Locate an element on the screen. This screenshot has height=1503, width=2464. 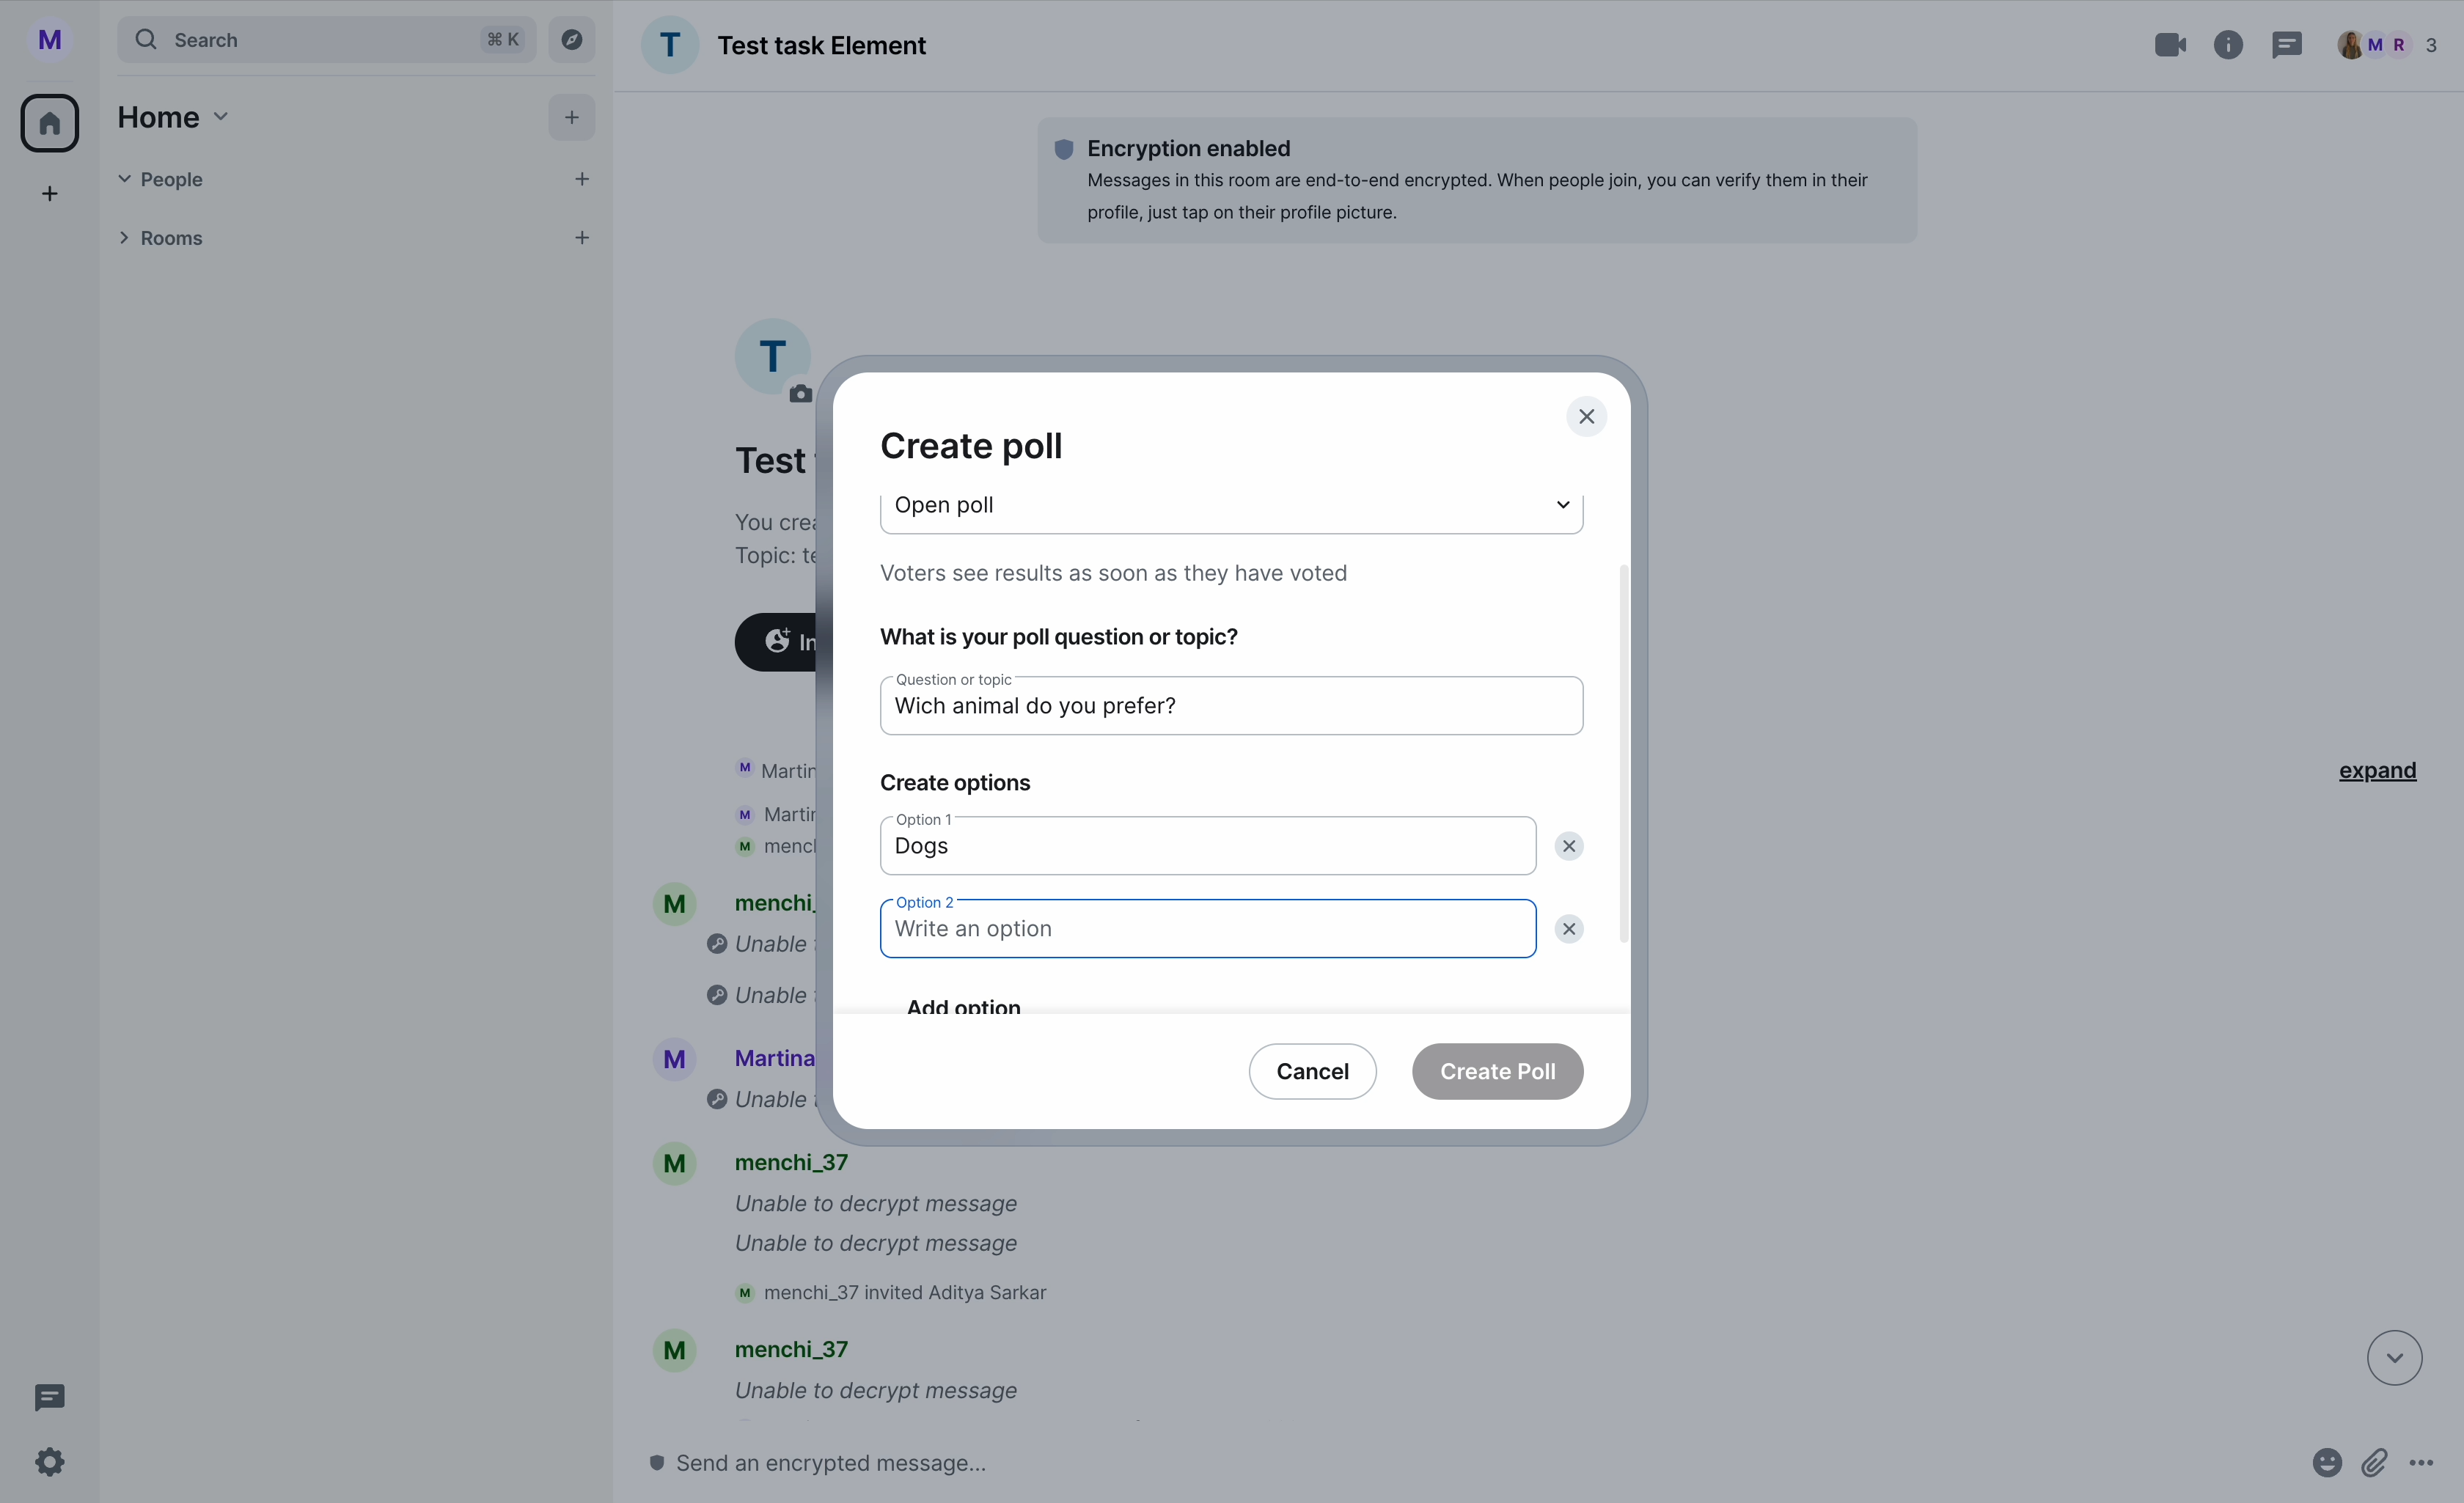
option 1 is located at coordinates (919, 822).